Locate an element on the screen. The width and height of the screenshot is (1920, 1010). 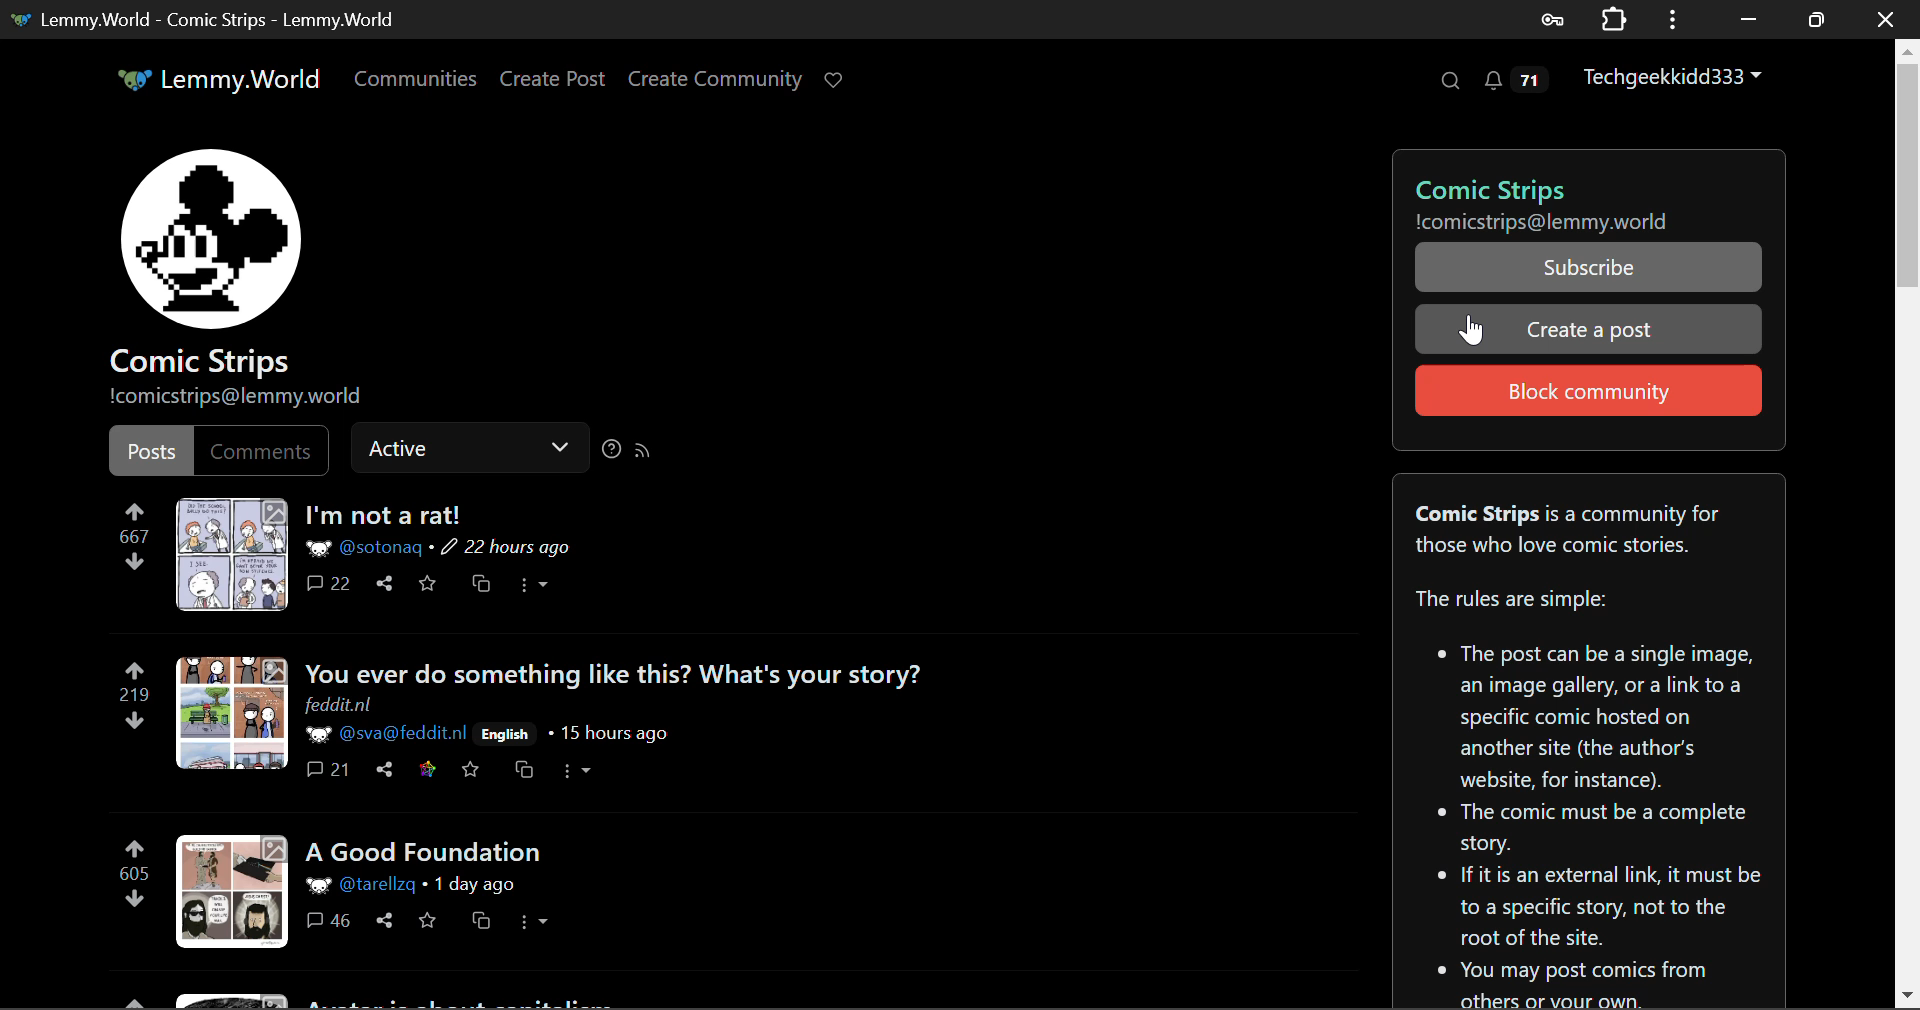
Comments is located at coordinates (328, 921).